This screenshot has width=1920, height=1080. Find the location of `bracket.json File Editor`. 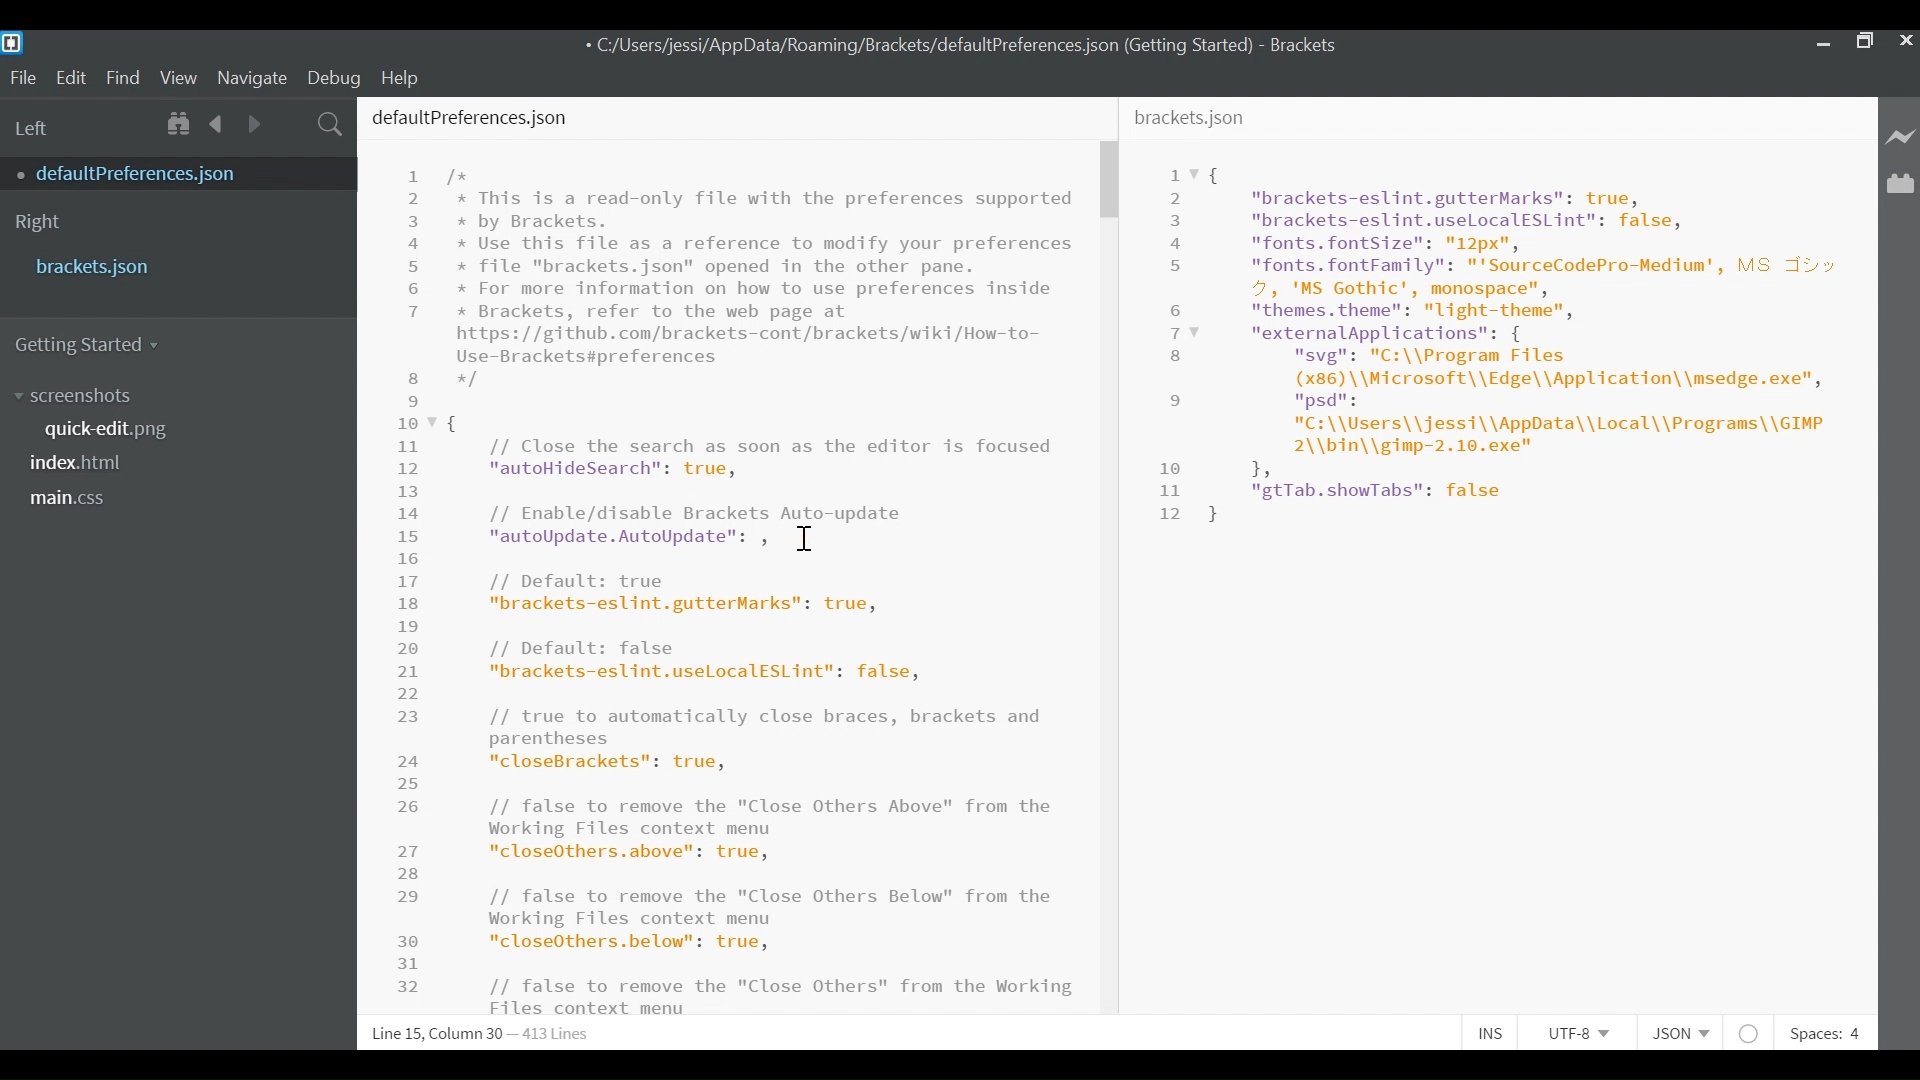

bracket.json File Editor is located at coordinates (1498, 558).